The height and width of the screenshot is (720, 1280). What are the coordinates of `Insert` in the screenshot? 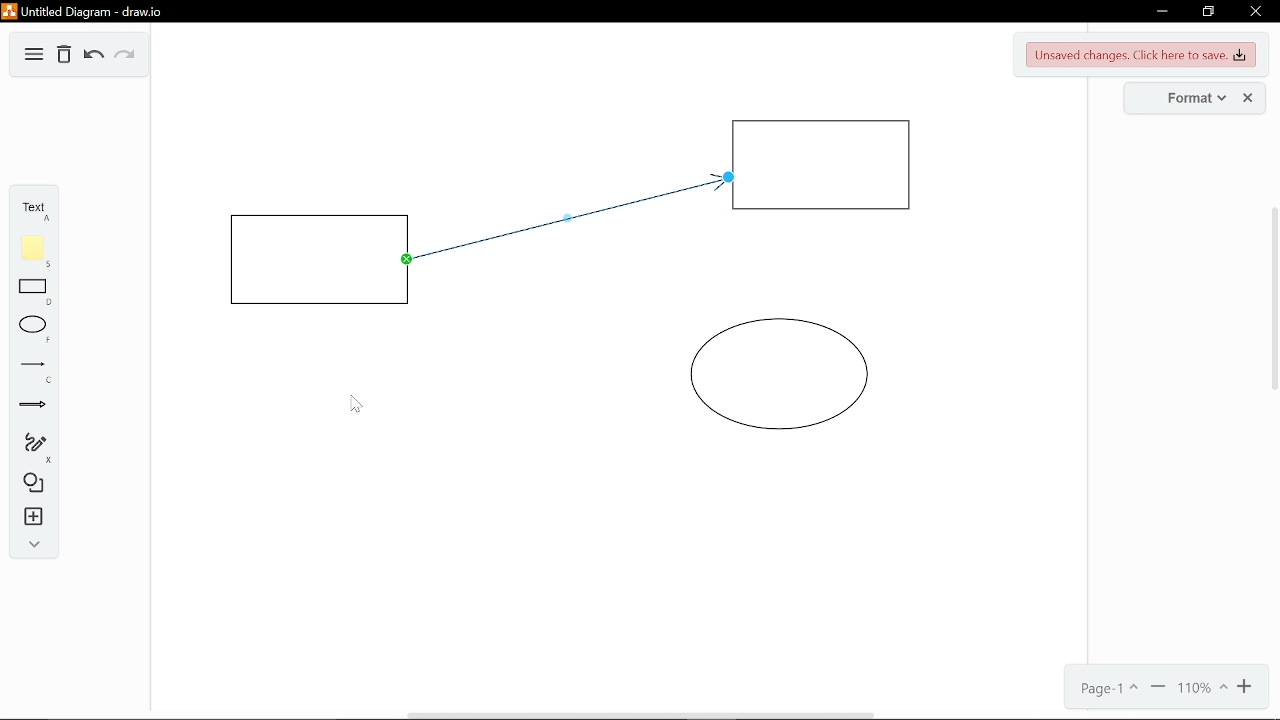 It's located at (31, 518).